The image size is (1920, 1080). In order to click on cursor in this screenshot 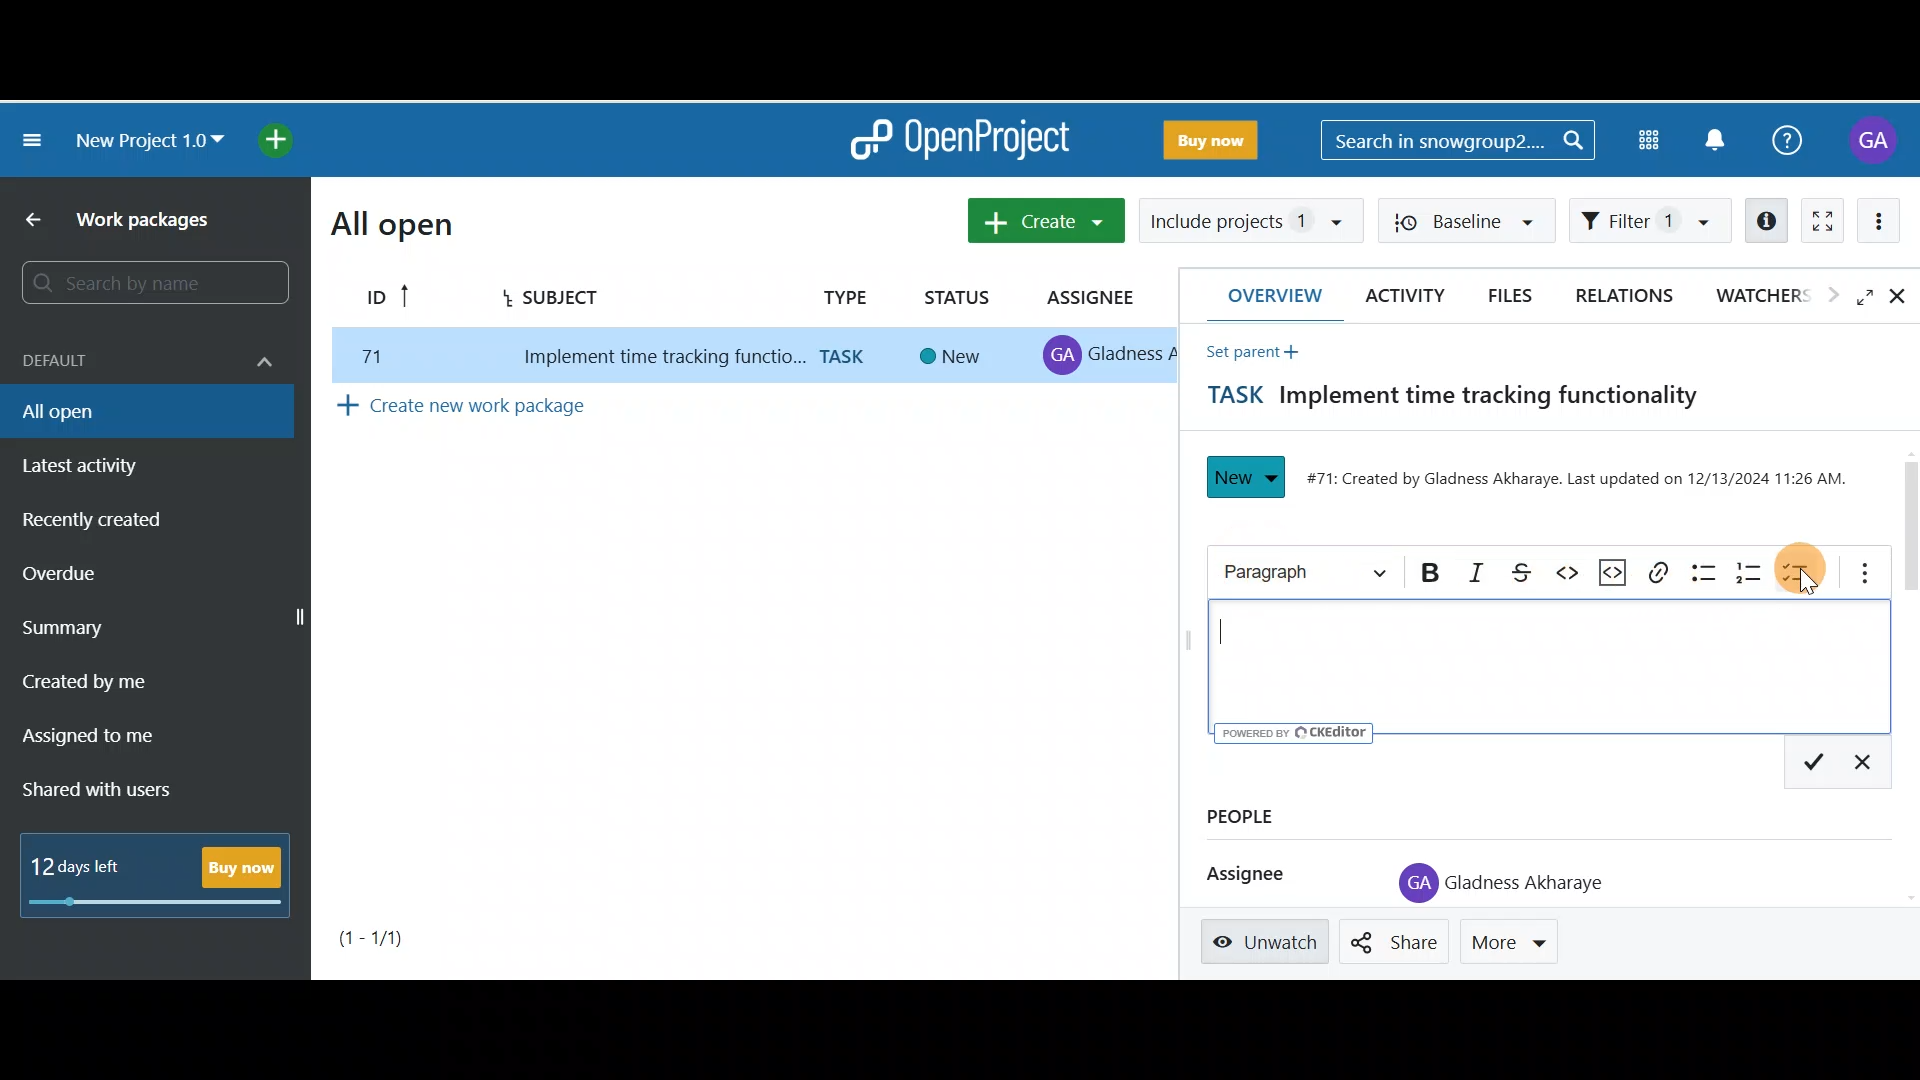, I will do `click(1809, 582)`.